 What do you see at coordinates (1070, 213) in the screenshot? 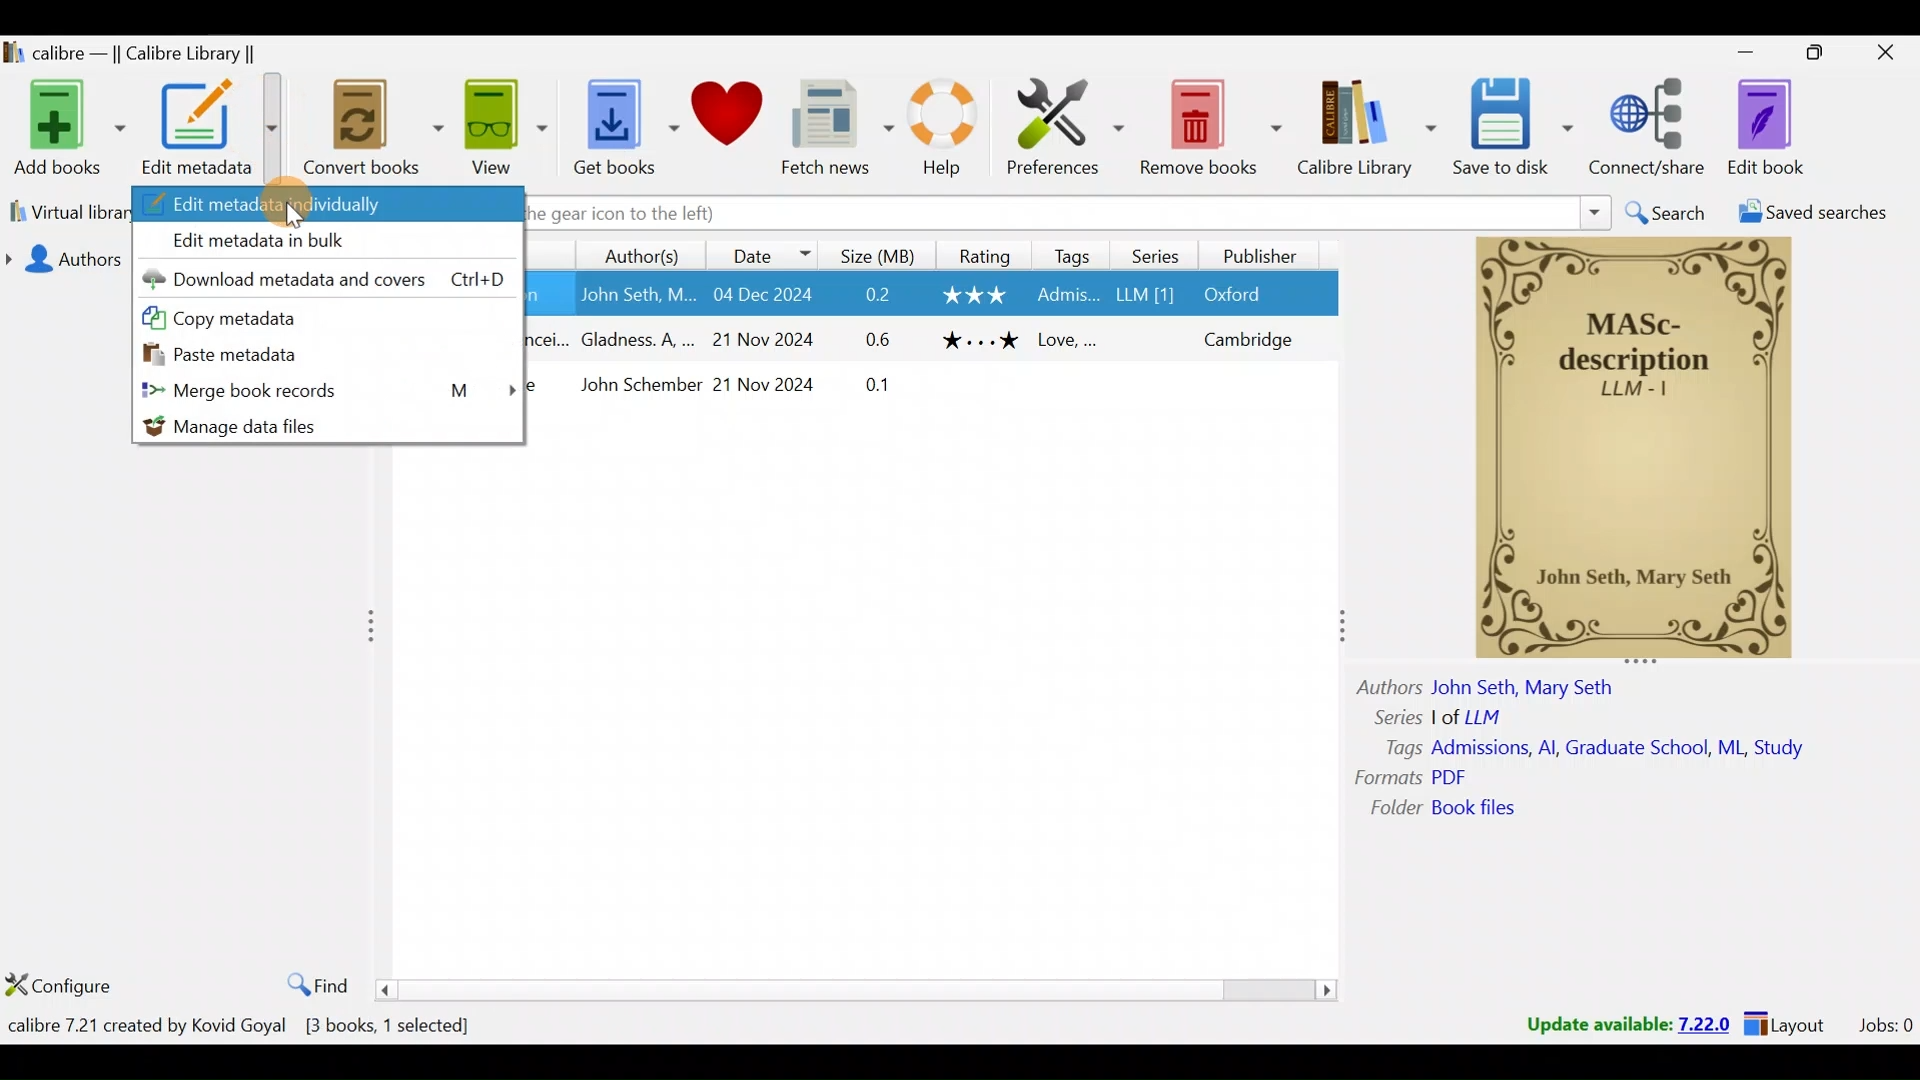
I see `Search bar` at bounding box center [1070, 213].